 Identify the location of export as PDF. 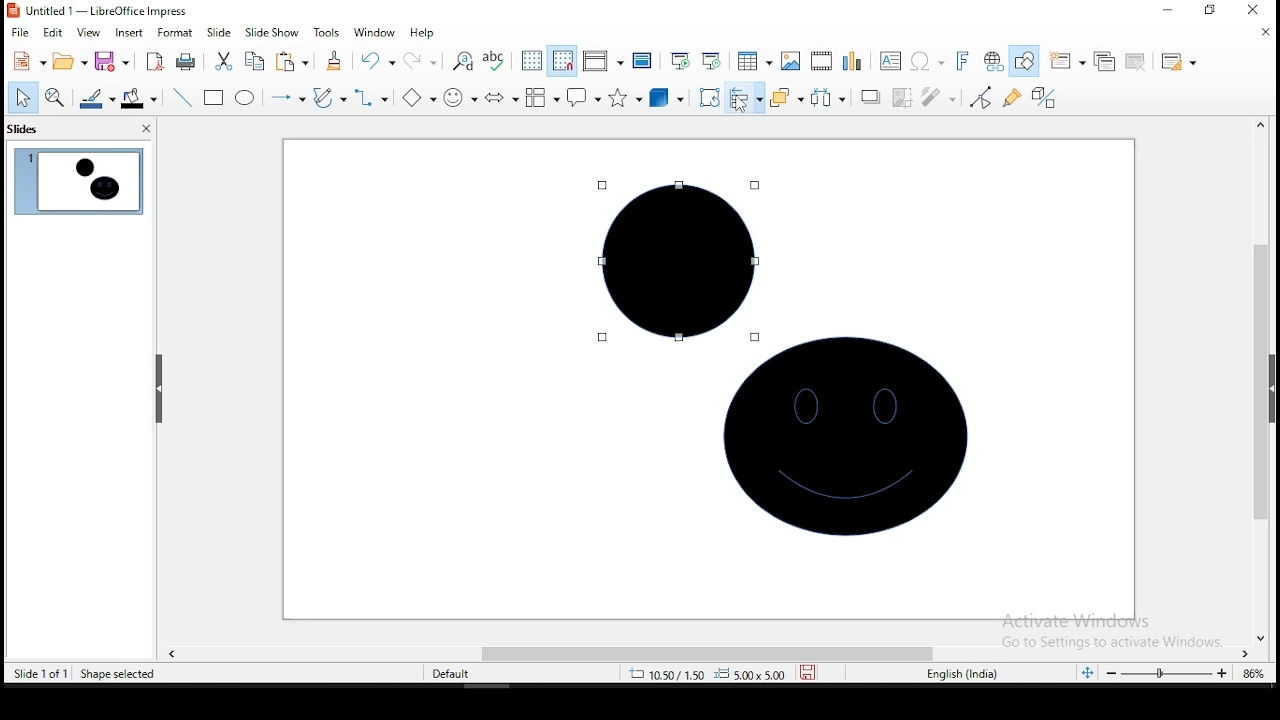
(153, 62).